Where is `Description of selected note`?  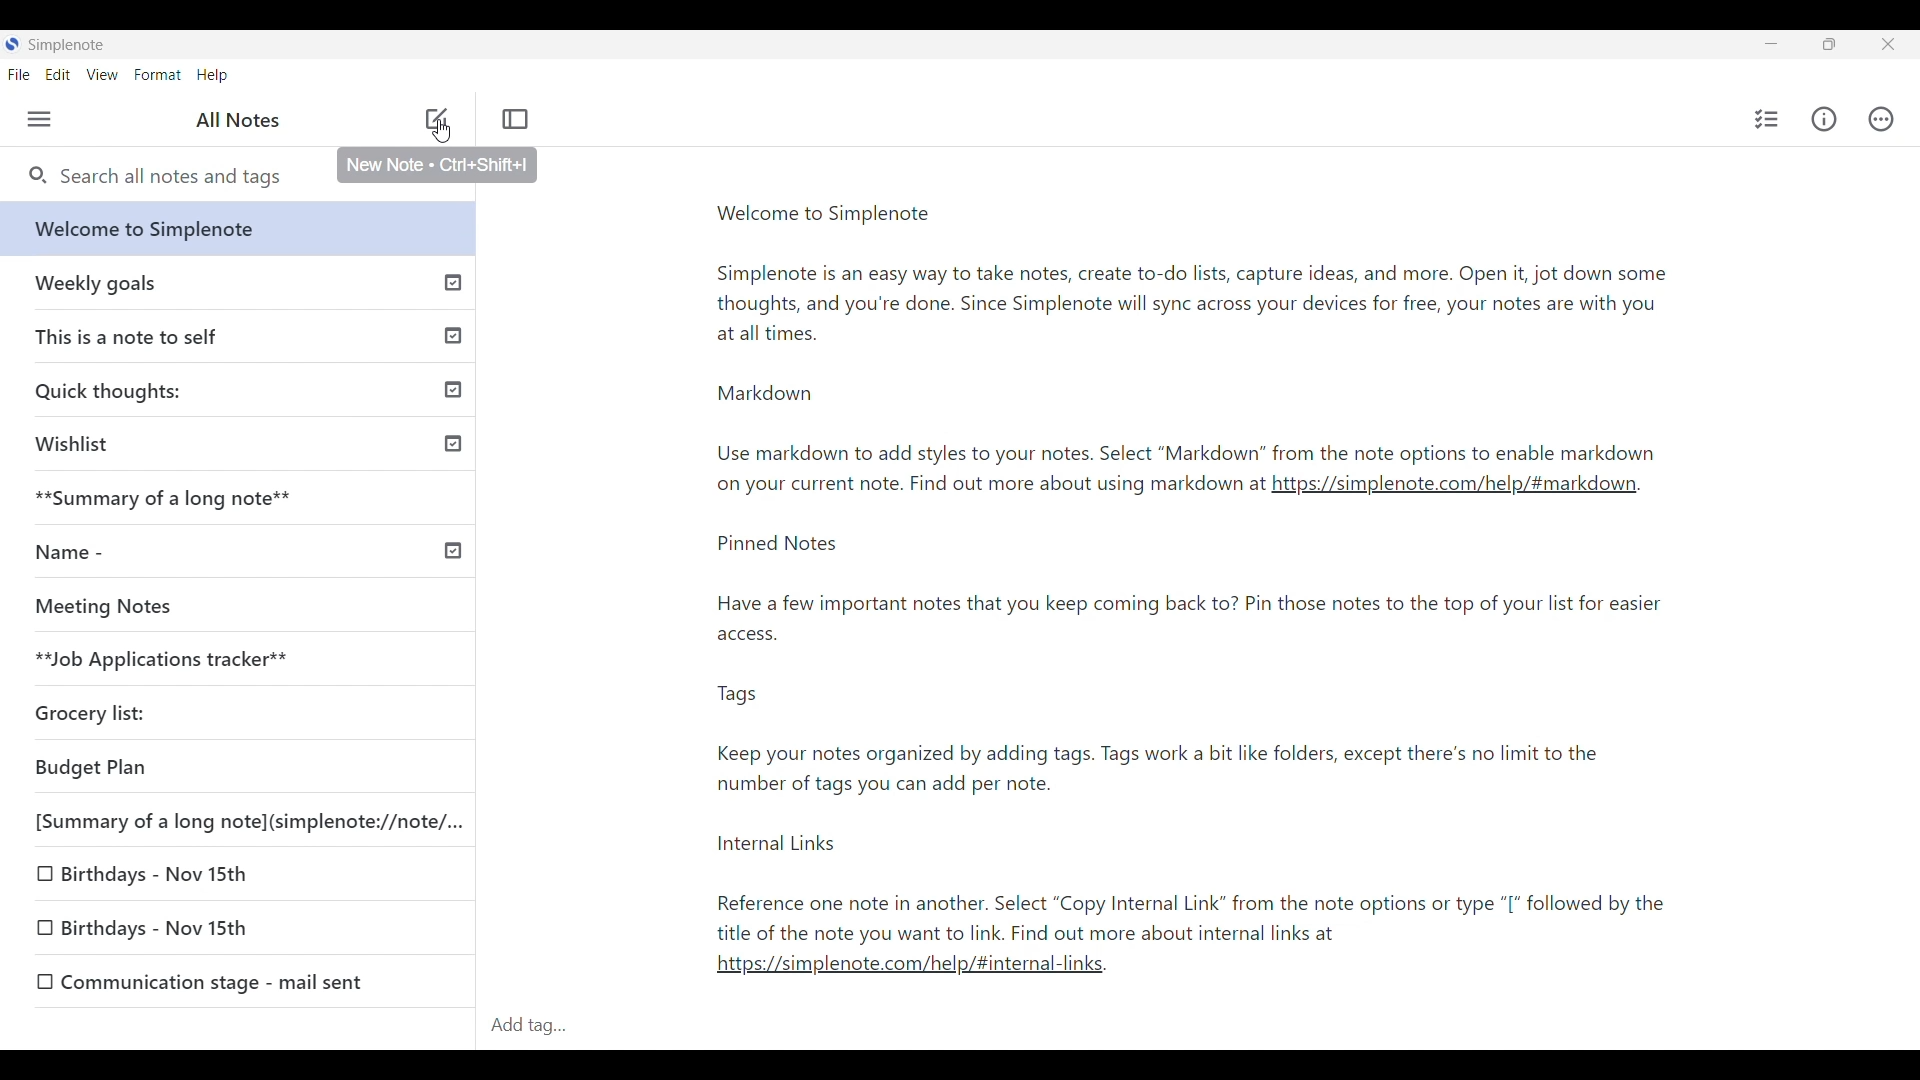 Description of selected note is located at coordinates (437, 166).